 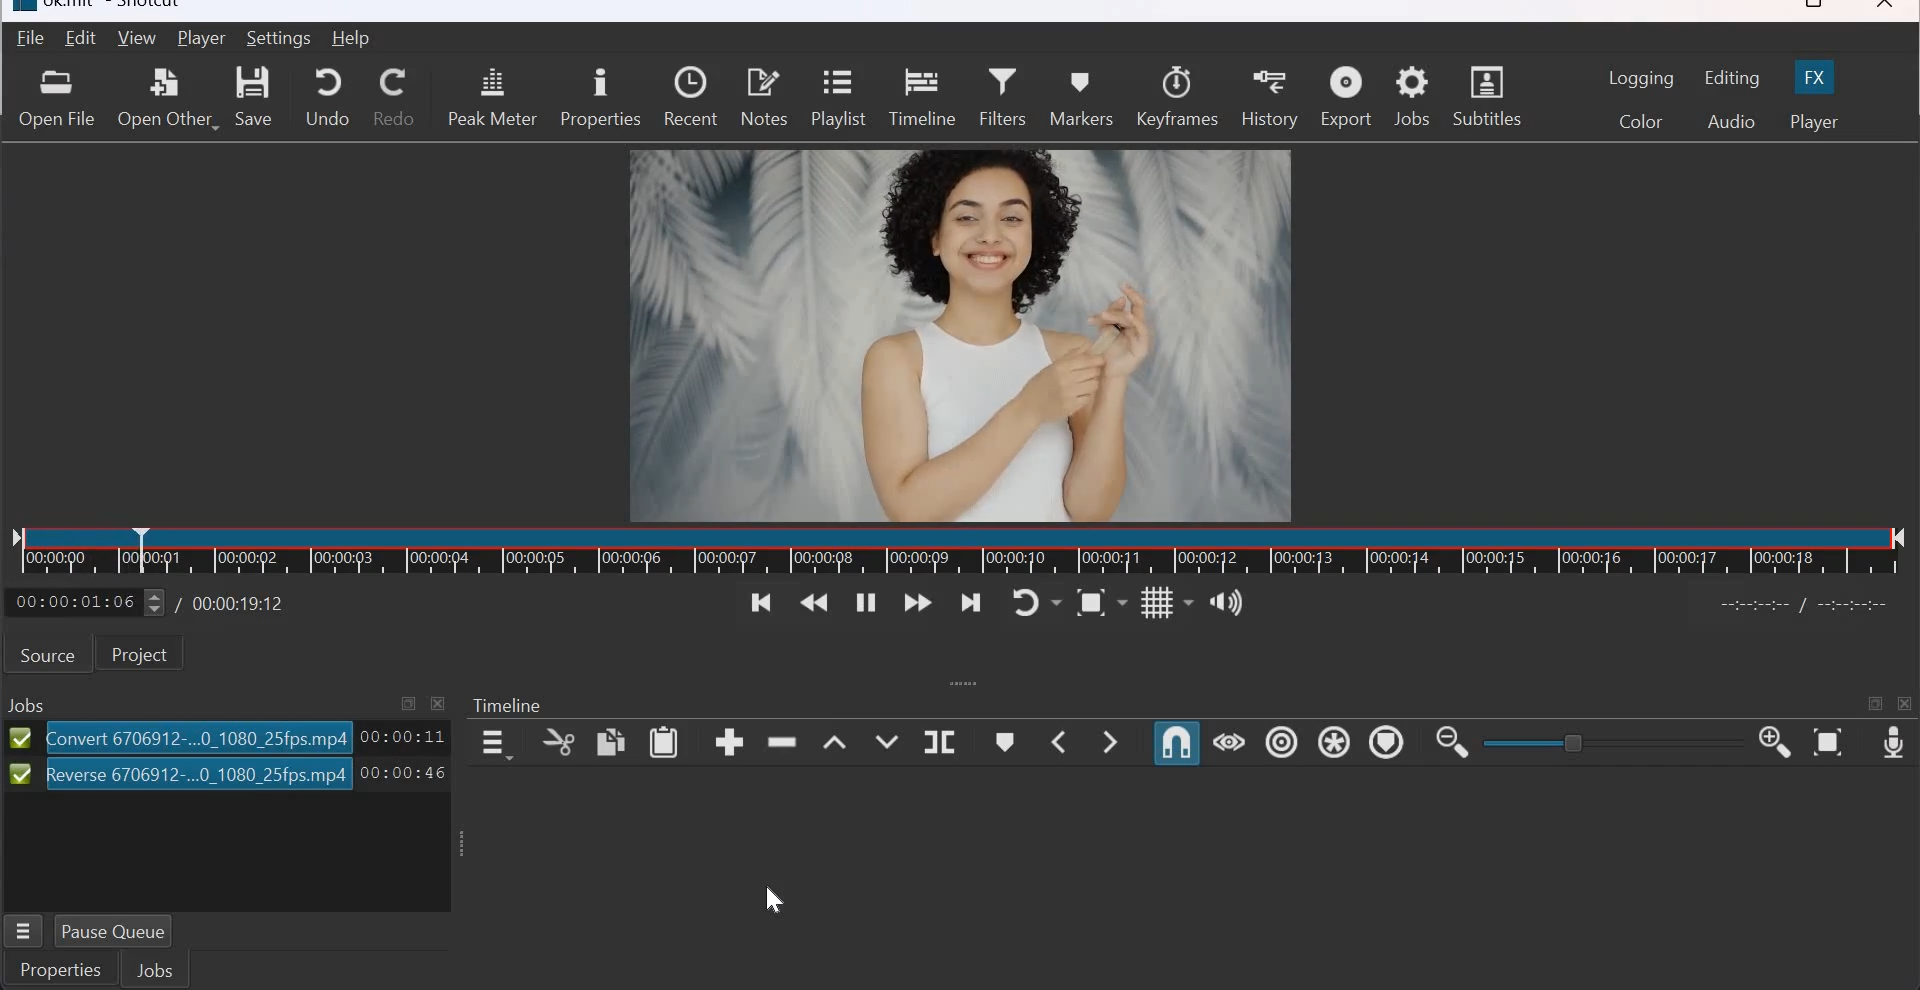 I want to click on canvas, so click(x=965, y=334).